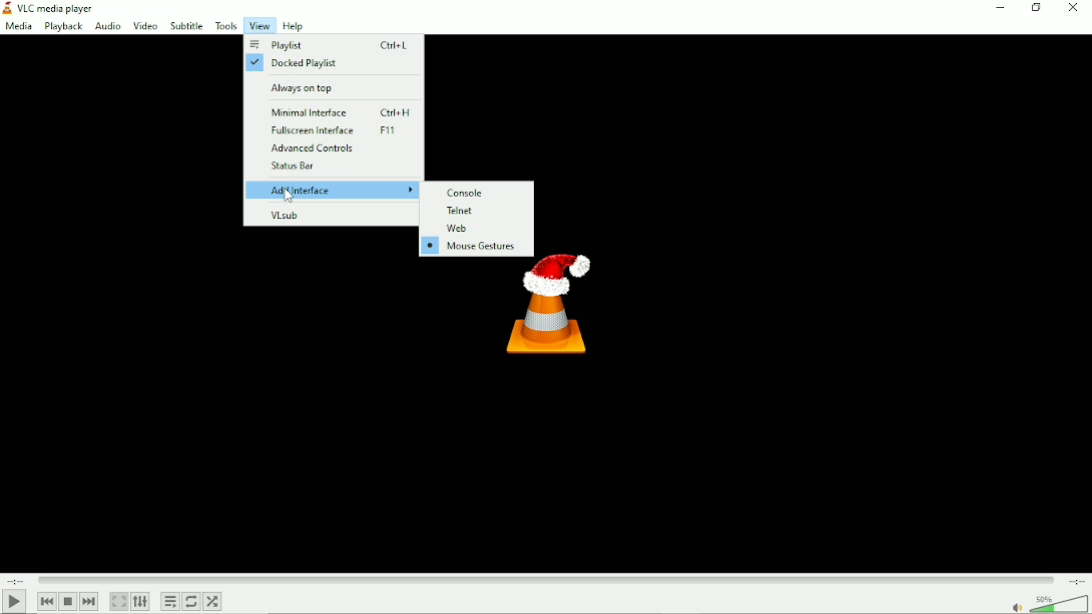 This screenshot has height=614, width=1092. I want to click on Playlist, so click(330, 46).